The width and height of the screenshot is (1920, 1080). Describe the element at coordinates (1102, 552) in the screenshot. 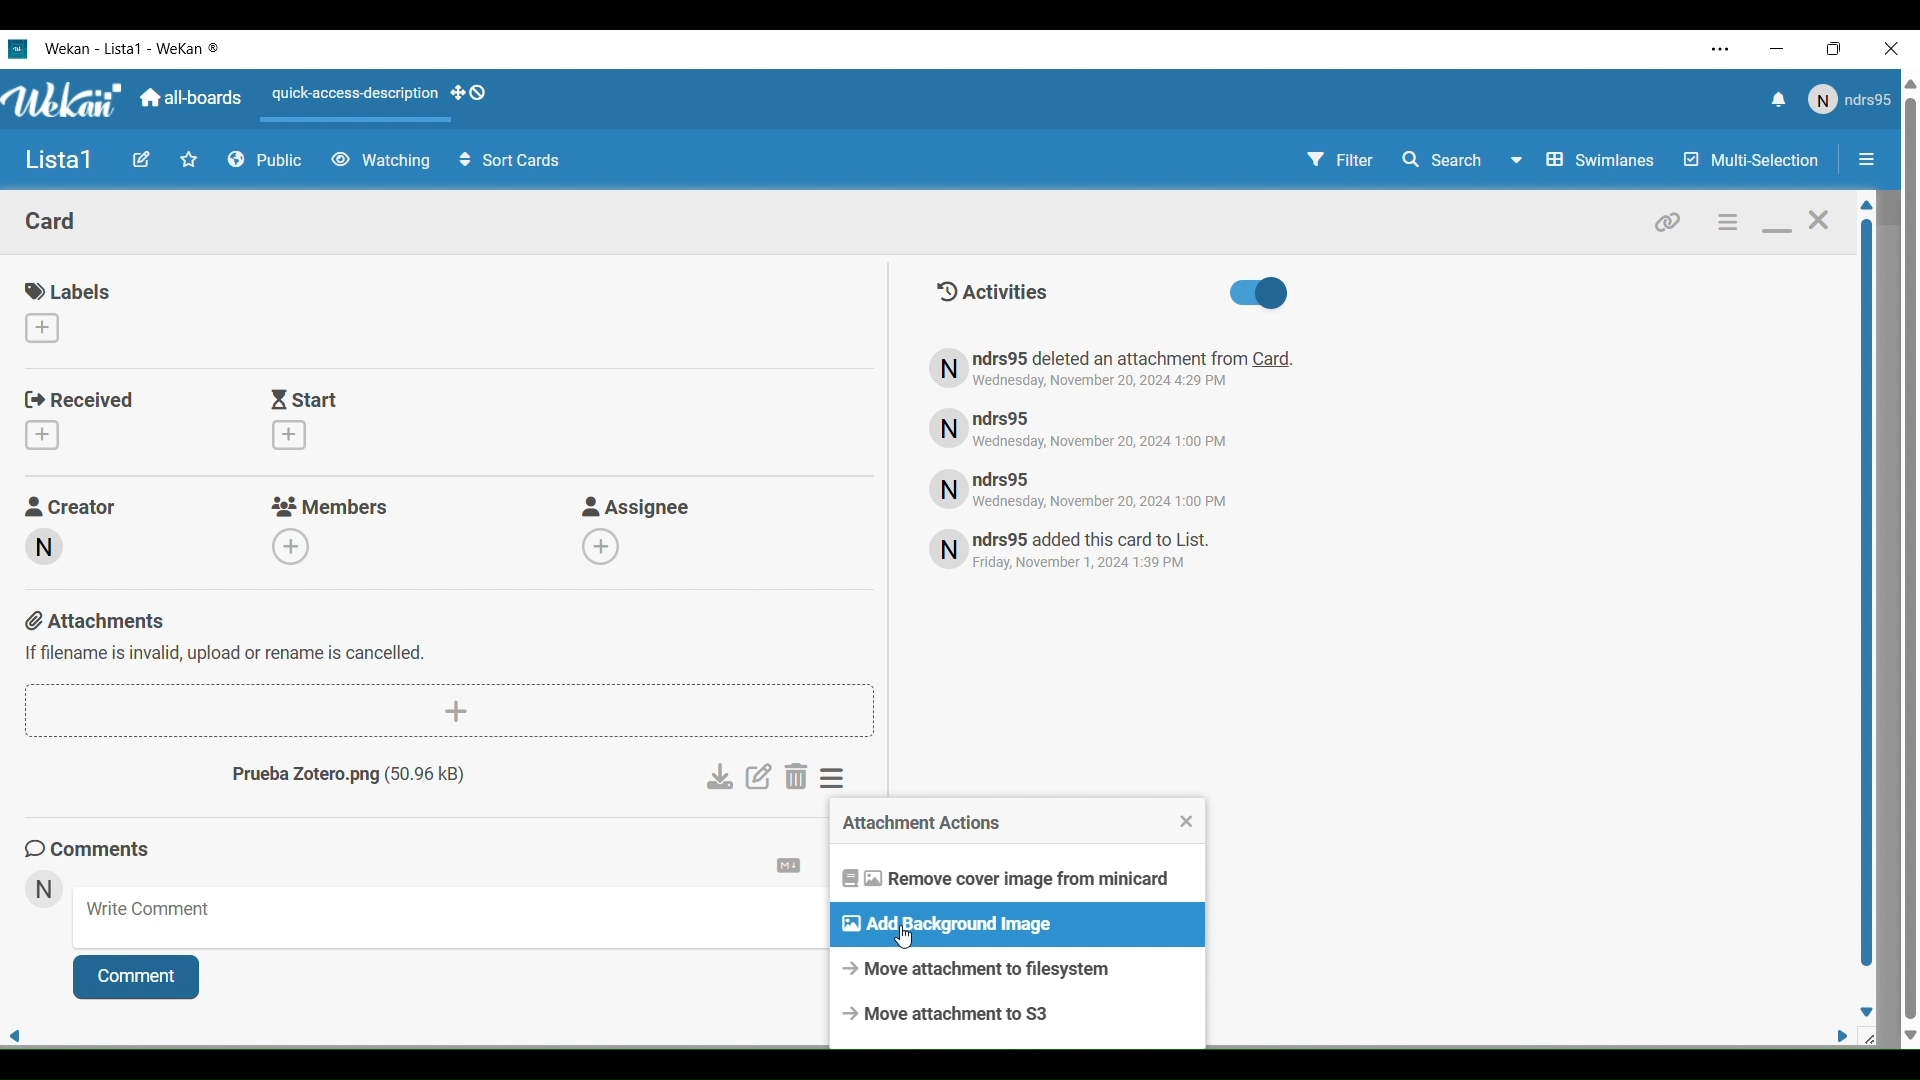

I see `Text` at that location.